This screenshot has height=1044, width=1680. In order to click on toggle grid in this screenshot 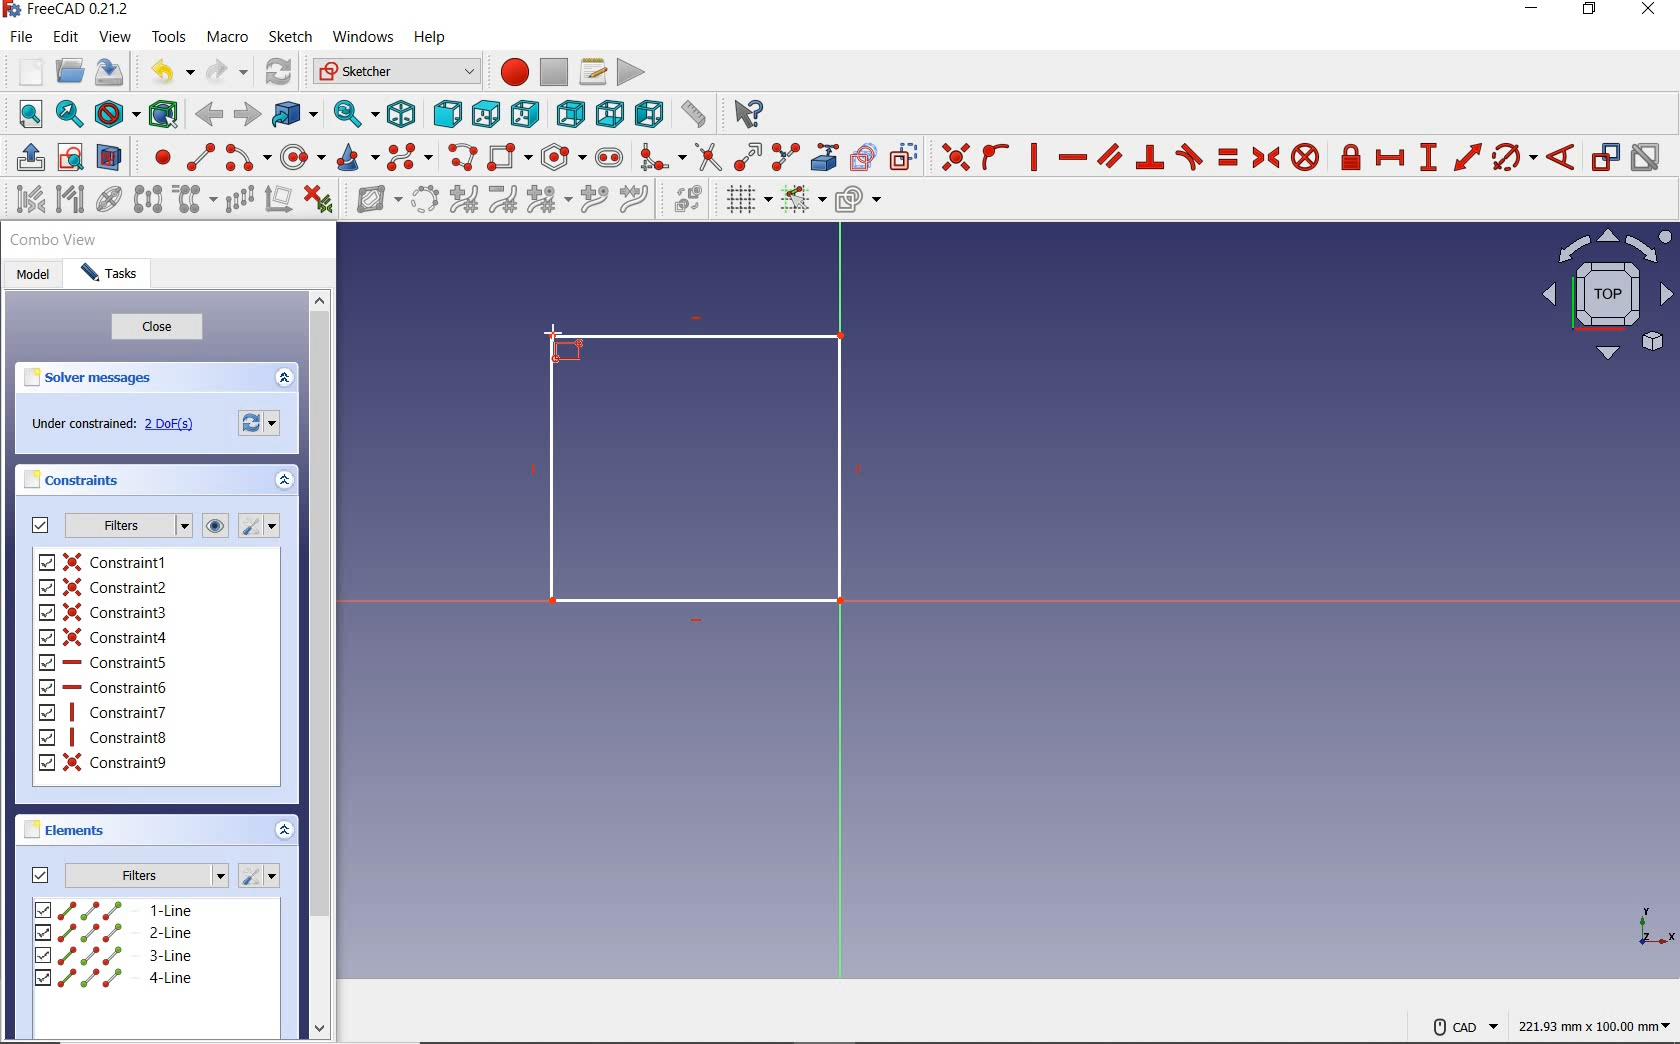, I will do `click(747, 201)`.